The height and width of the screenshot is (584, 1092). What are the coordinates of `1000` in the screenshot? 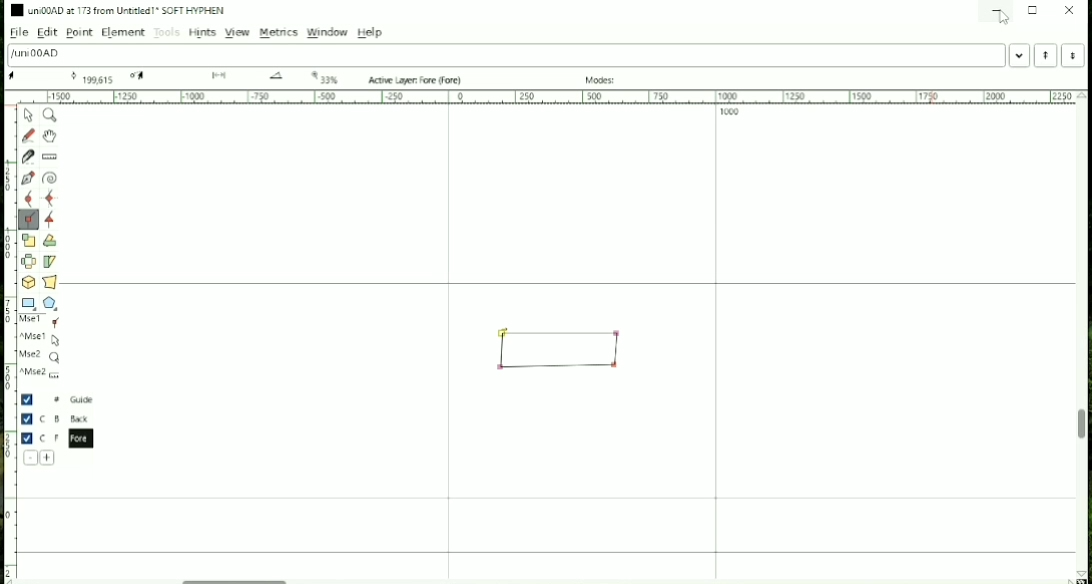 It's located at (730, 113).